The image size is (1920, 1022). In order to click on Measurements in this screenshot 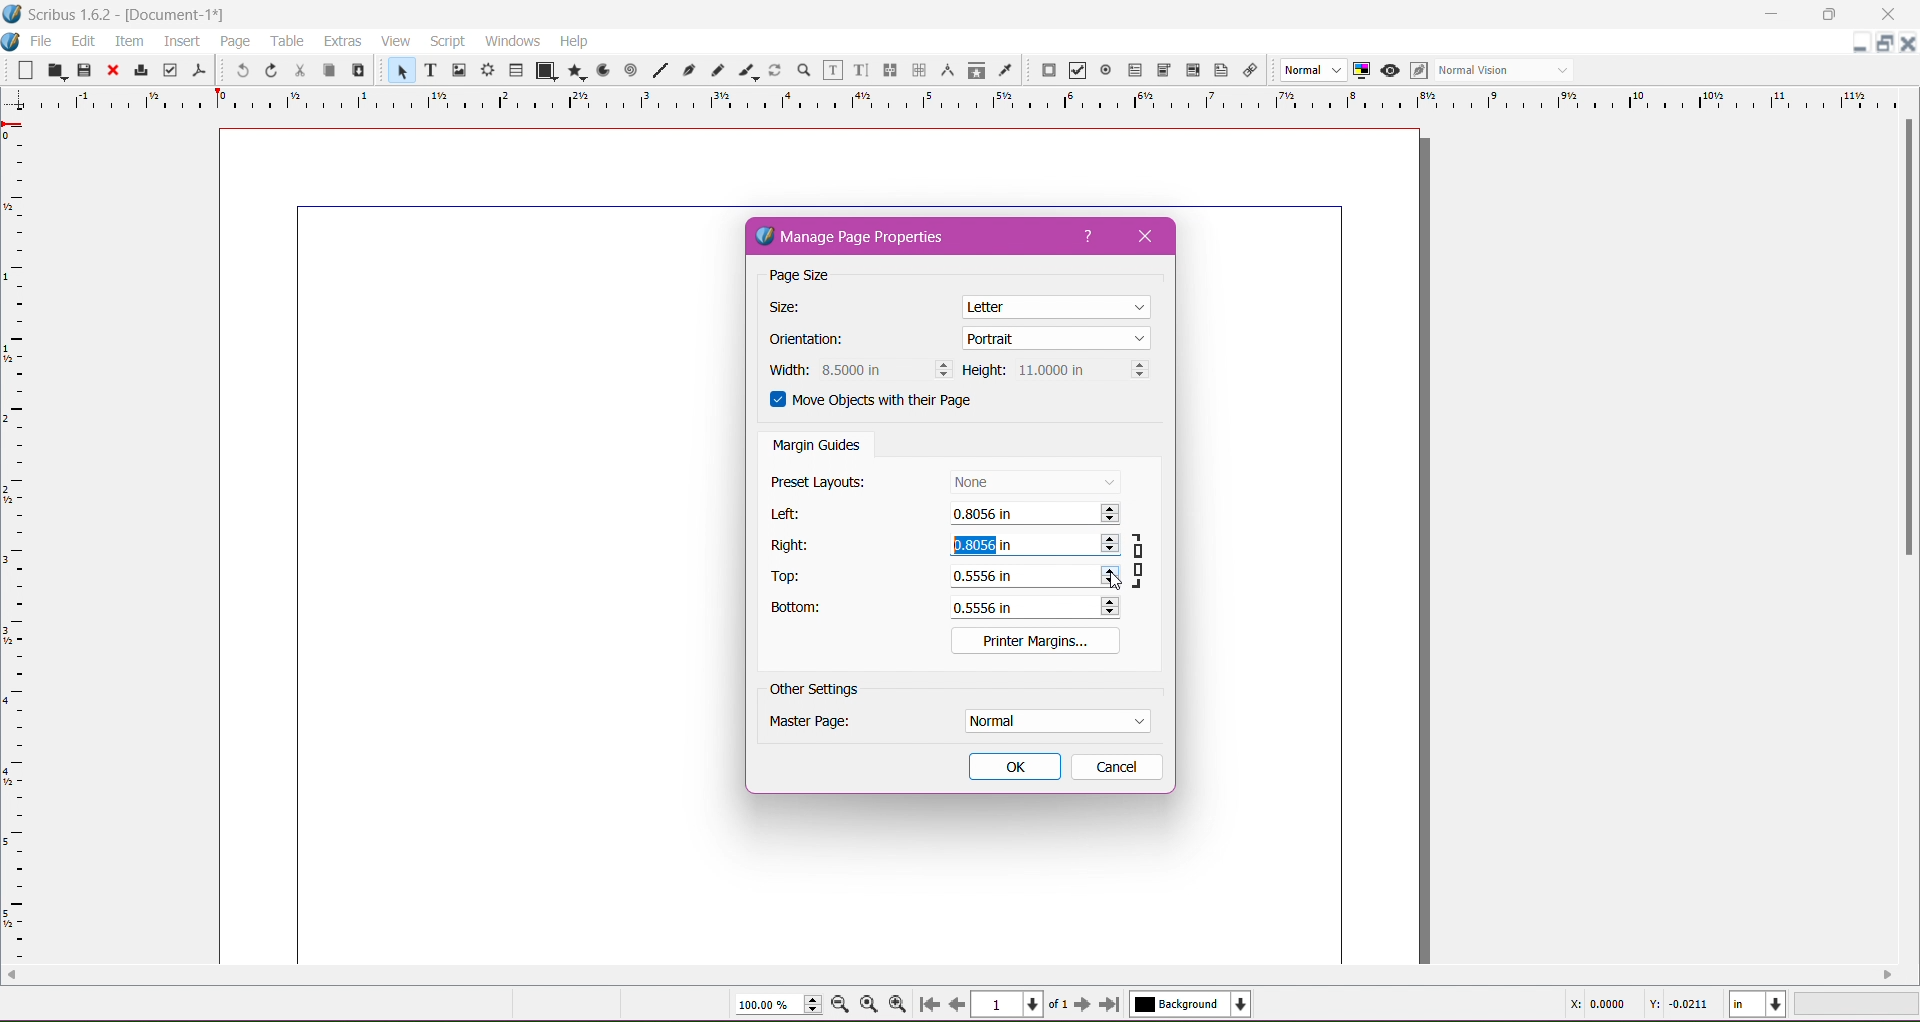, I will do `click(946, 70)`.